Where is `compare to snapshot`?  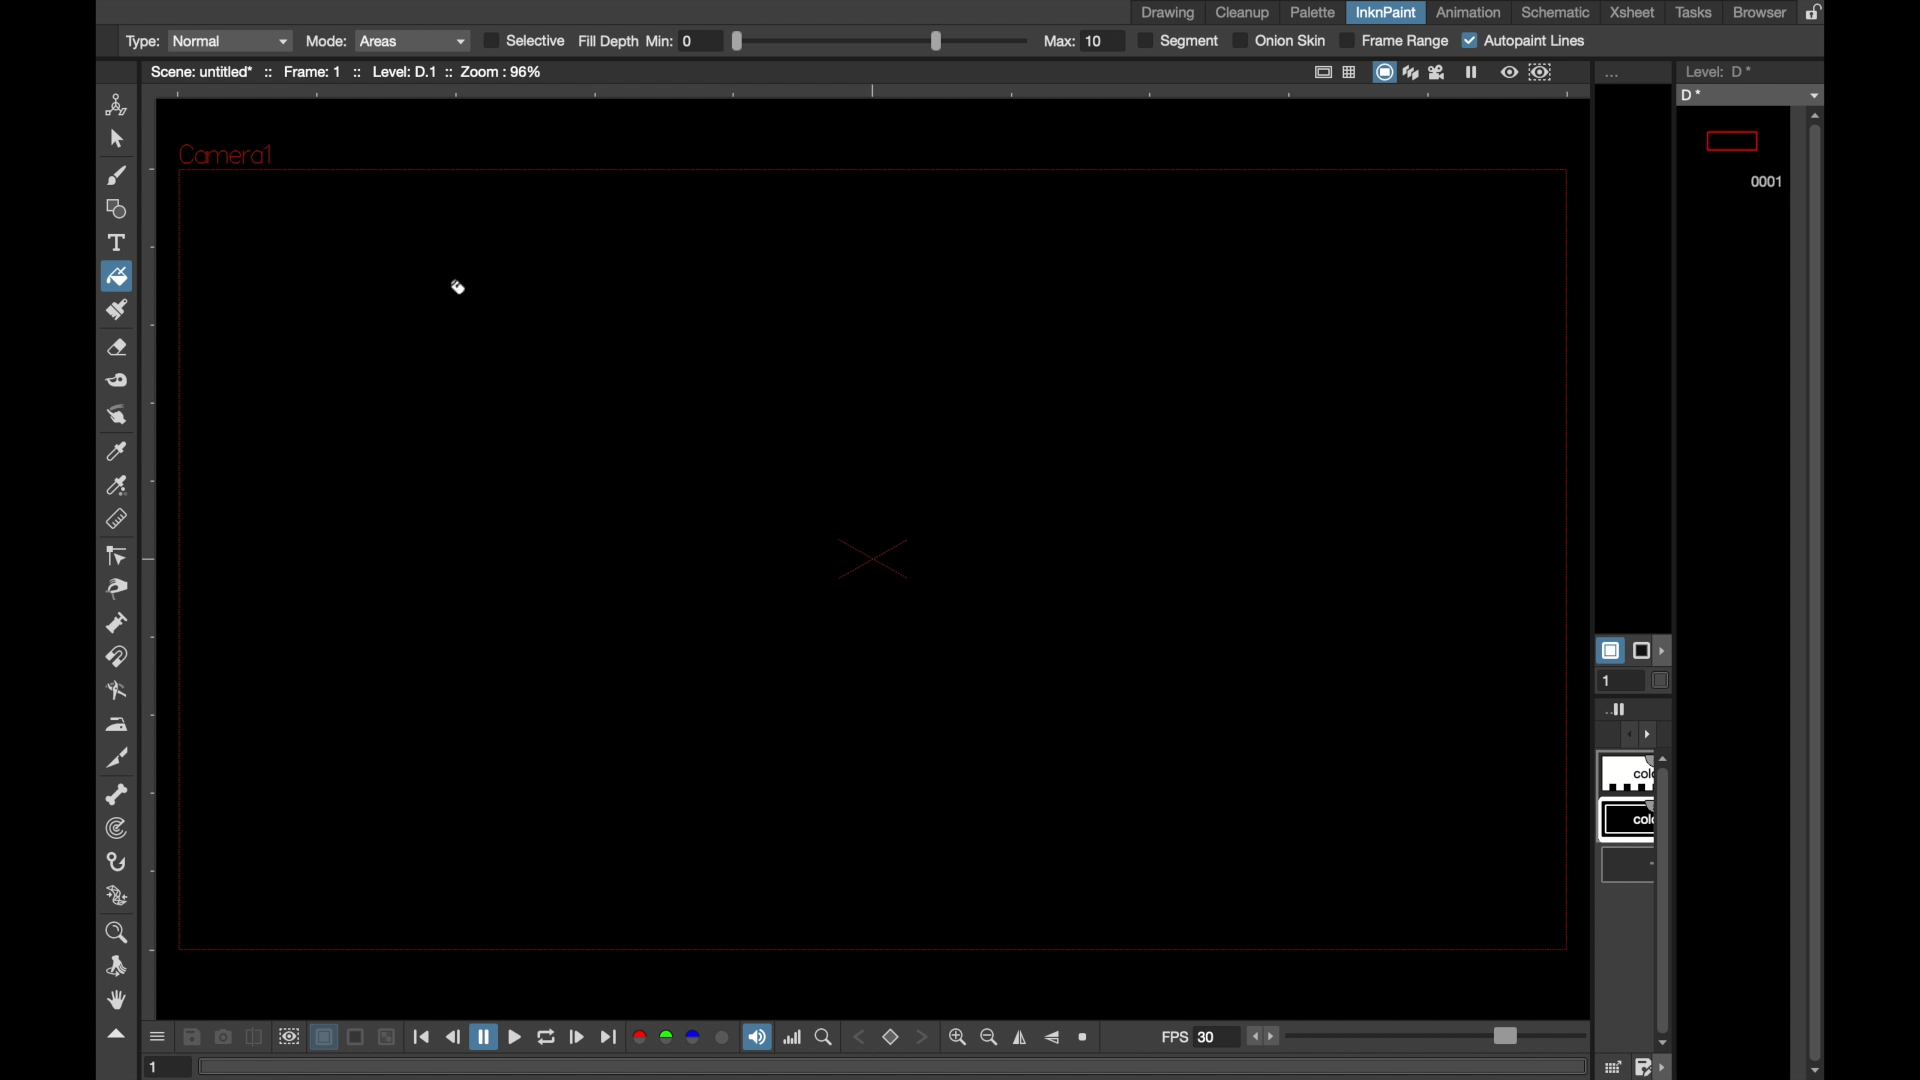
compare to snapshot is located at coordinates (254, 1037).